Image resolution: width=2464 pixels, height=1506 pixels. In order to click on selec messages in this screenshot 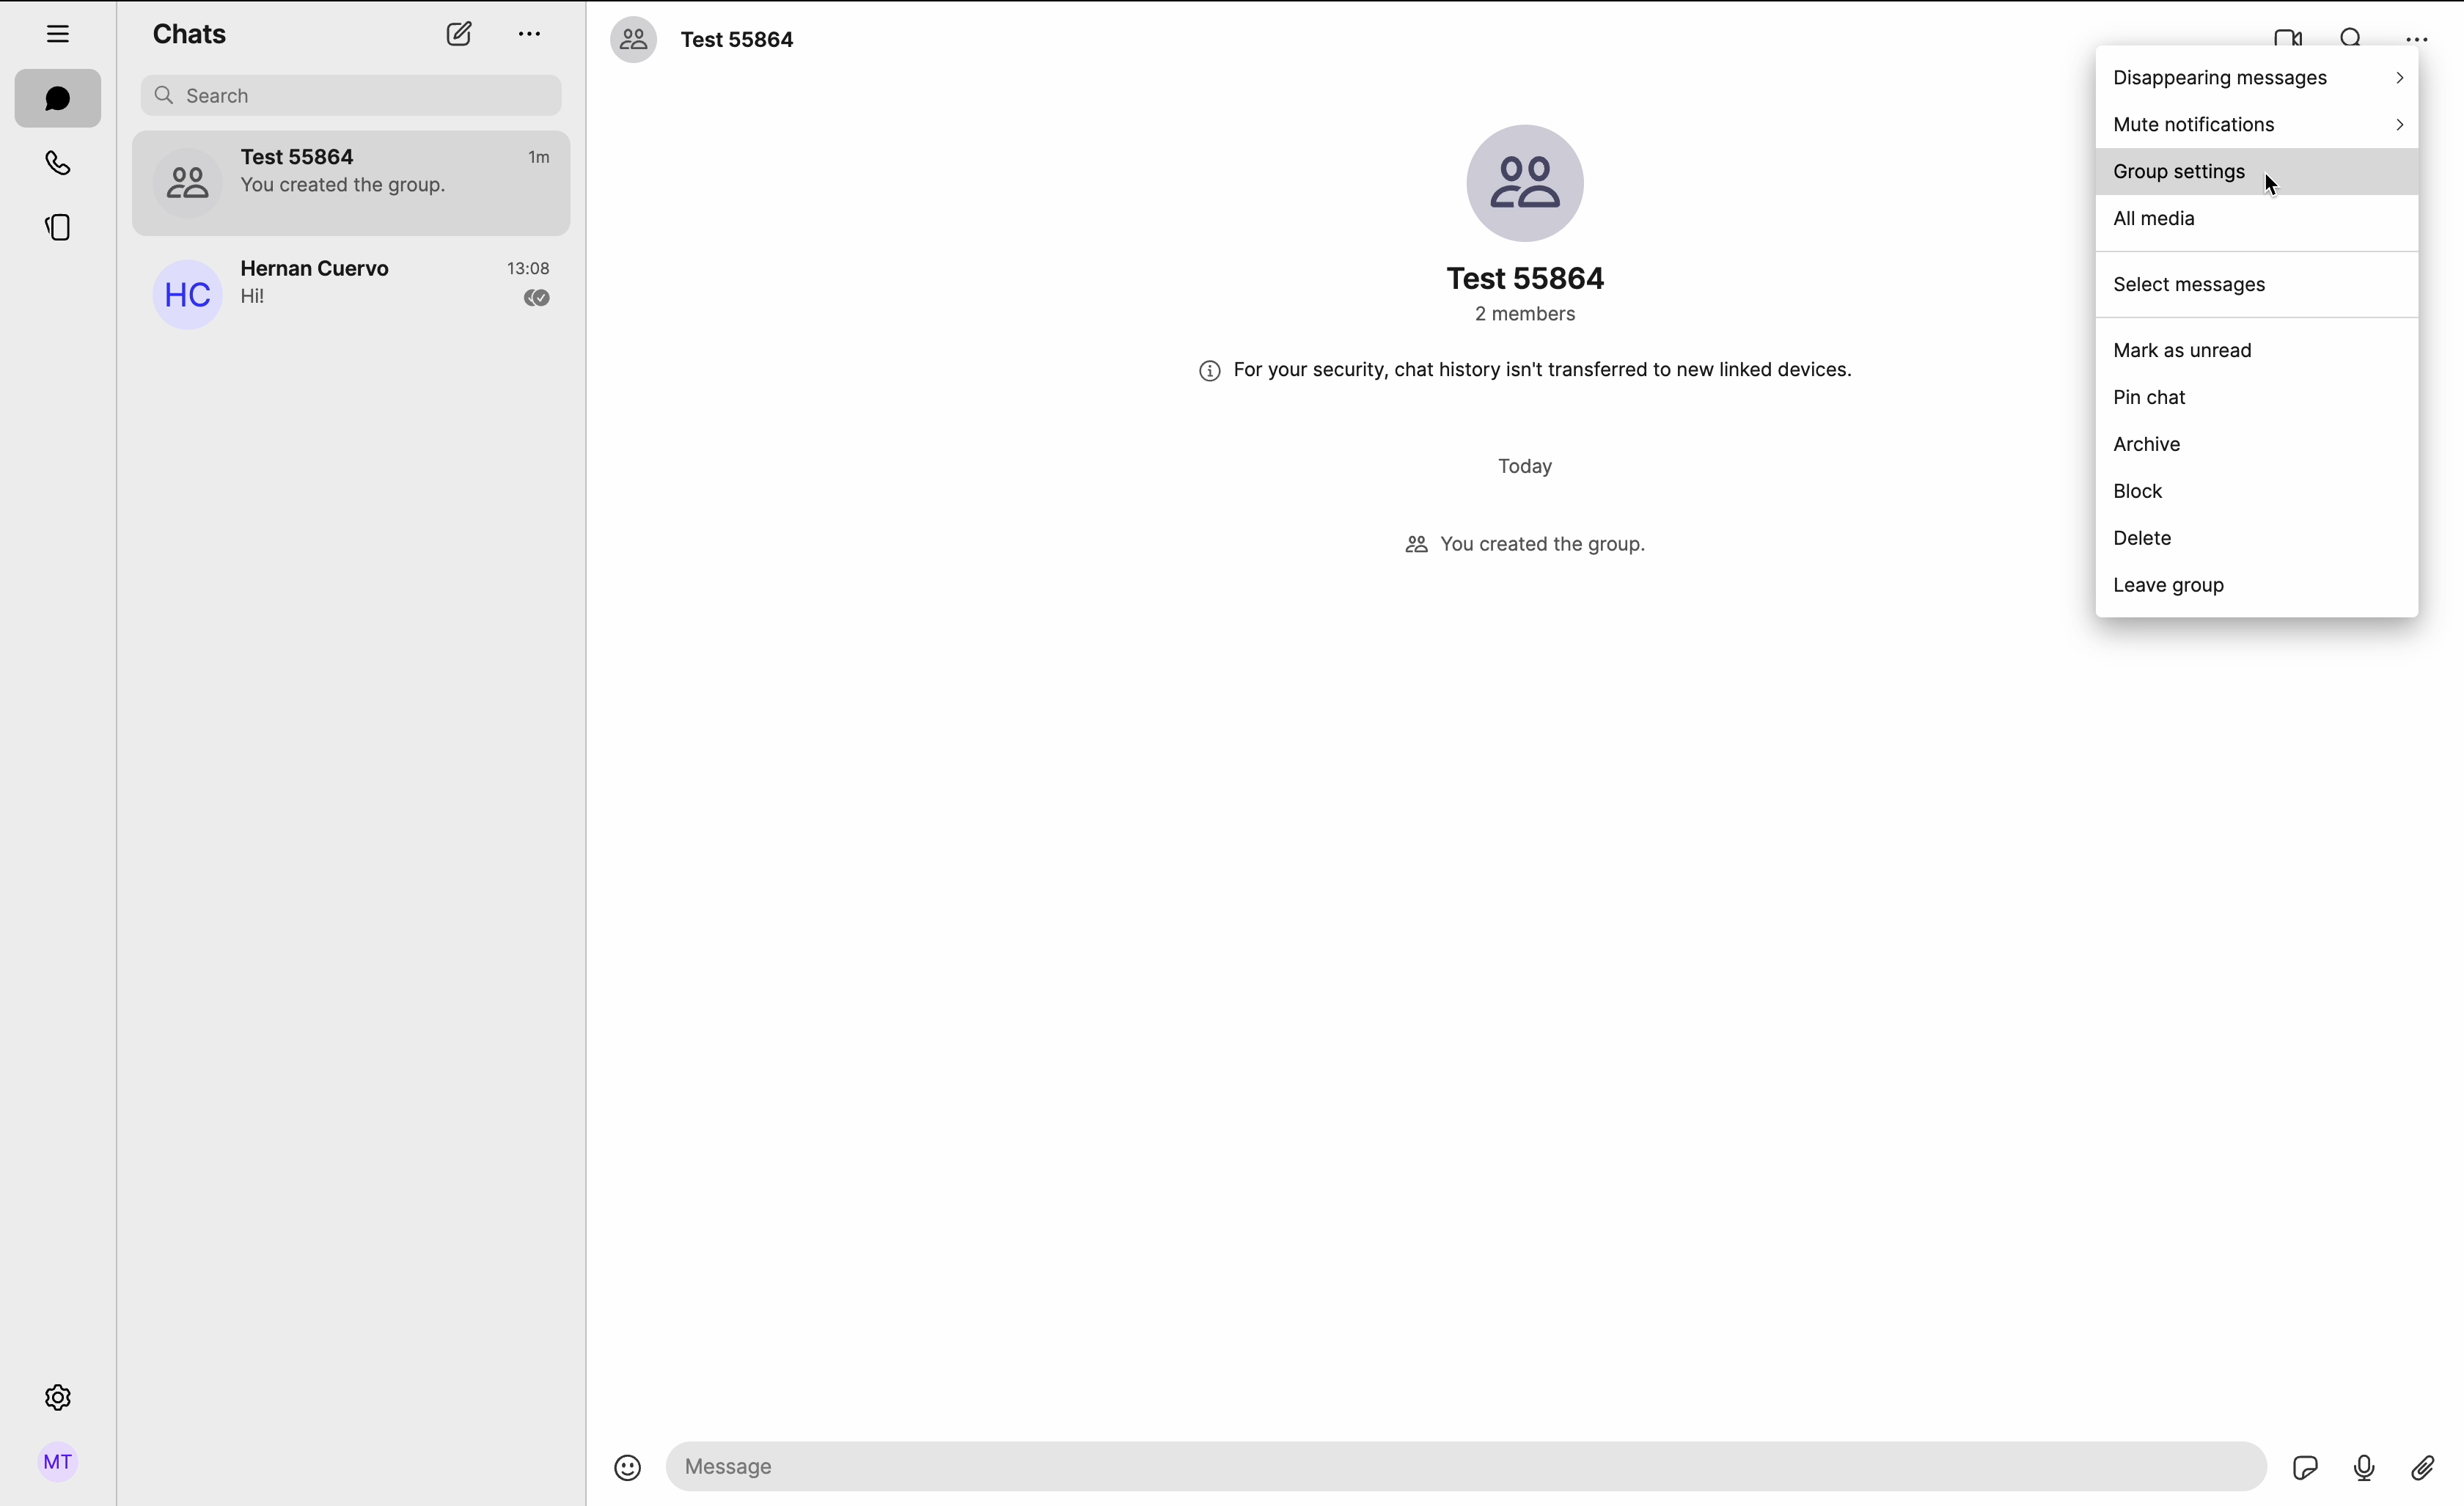, I will do `click(2190, 288)`.